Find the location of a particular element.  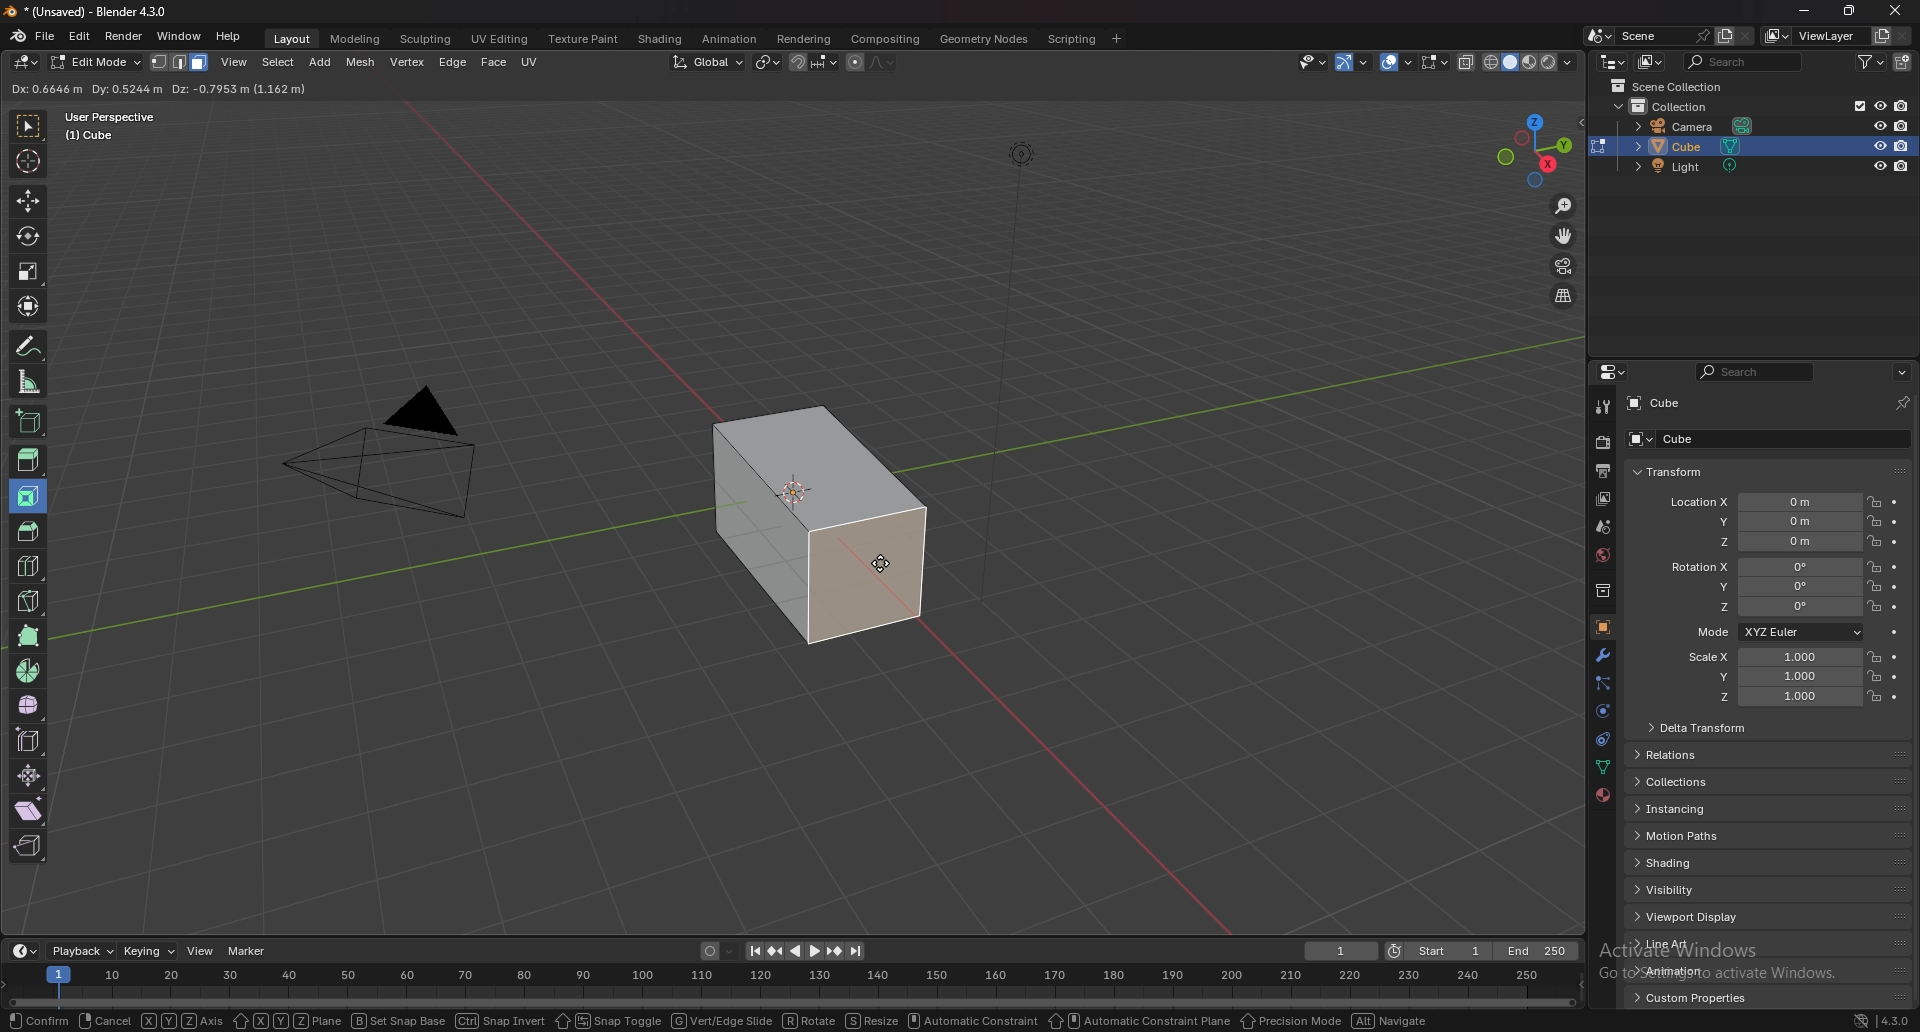

lock is located at coordinates (1874, 567).